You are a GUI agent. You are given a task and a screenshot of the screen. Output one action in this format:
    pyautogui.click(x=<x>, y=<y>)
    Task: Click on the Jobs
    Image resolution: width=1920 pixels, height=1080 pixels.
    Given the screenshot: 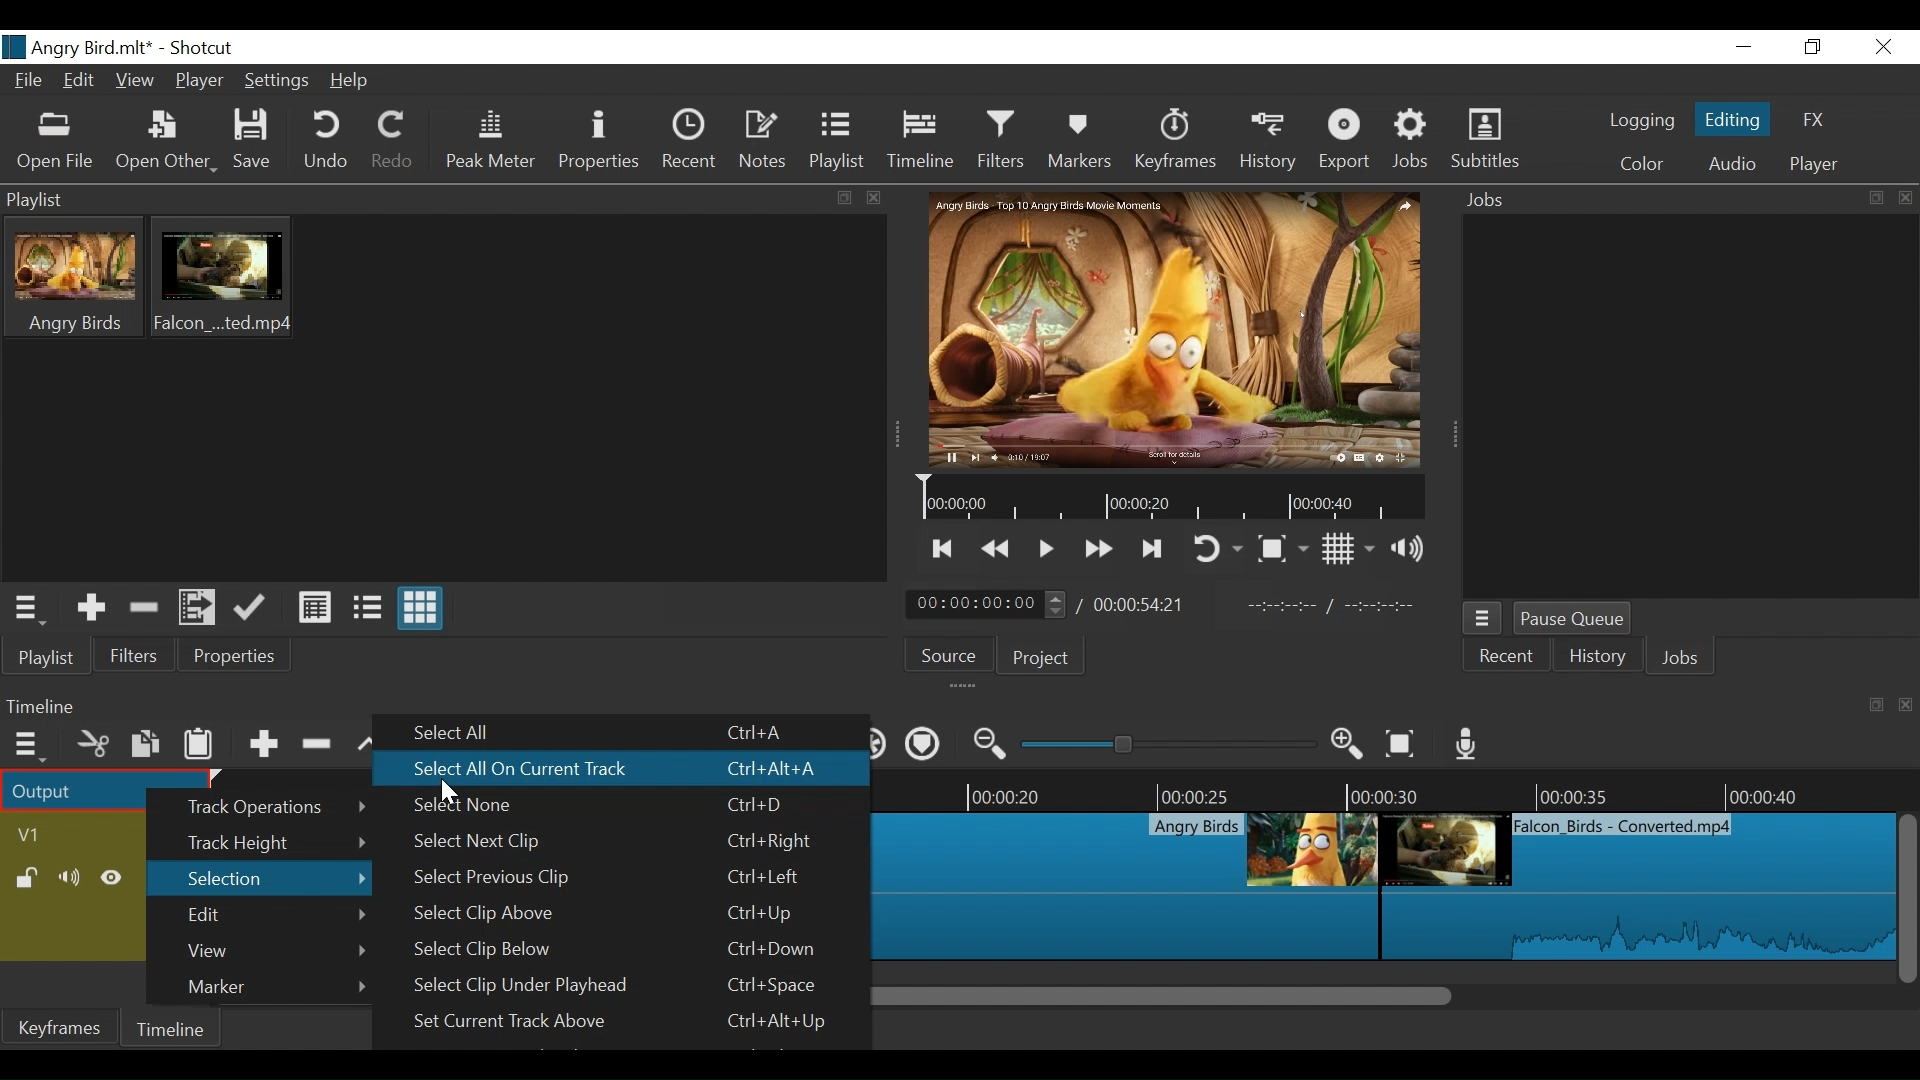 What is the action you would take?
    pyautogui.click(x=1685, y=656)
    